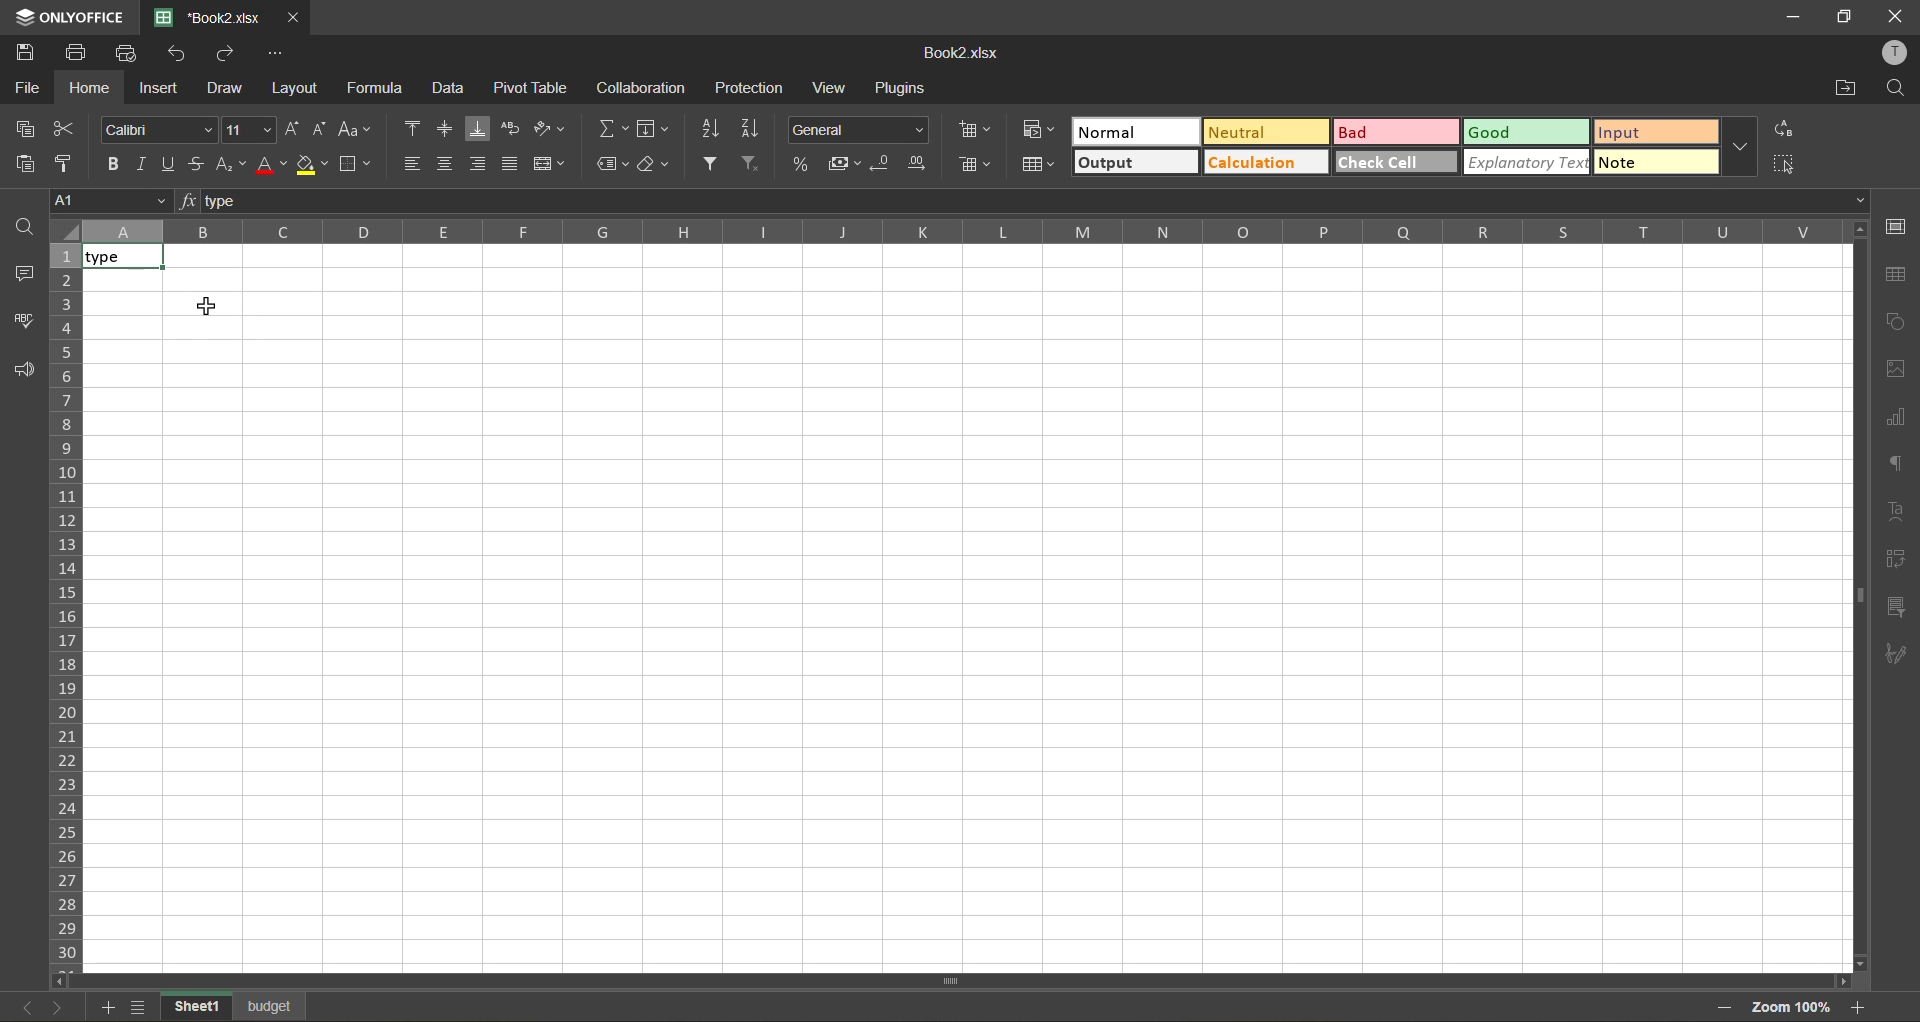 This screenshot has height=1022, width=1920. I want to click on justified, so click(514, 164).